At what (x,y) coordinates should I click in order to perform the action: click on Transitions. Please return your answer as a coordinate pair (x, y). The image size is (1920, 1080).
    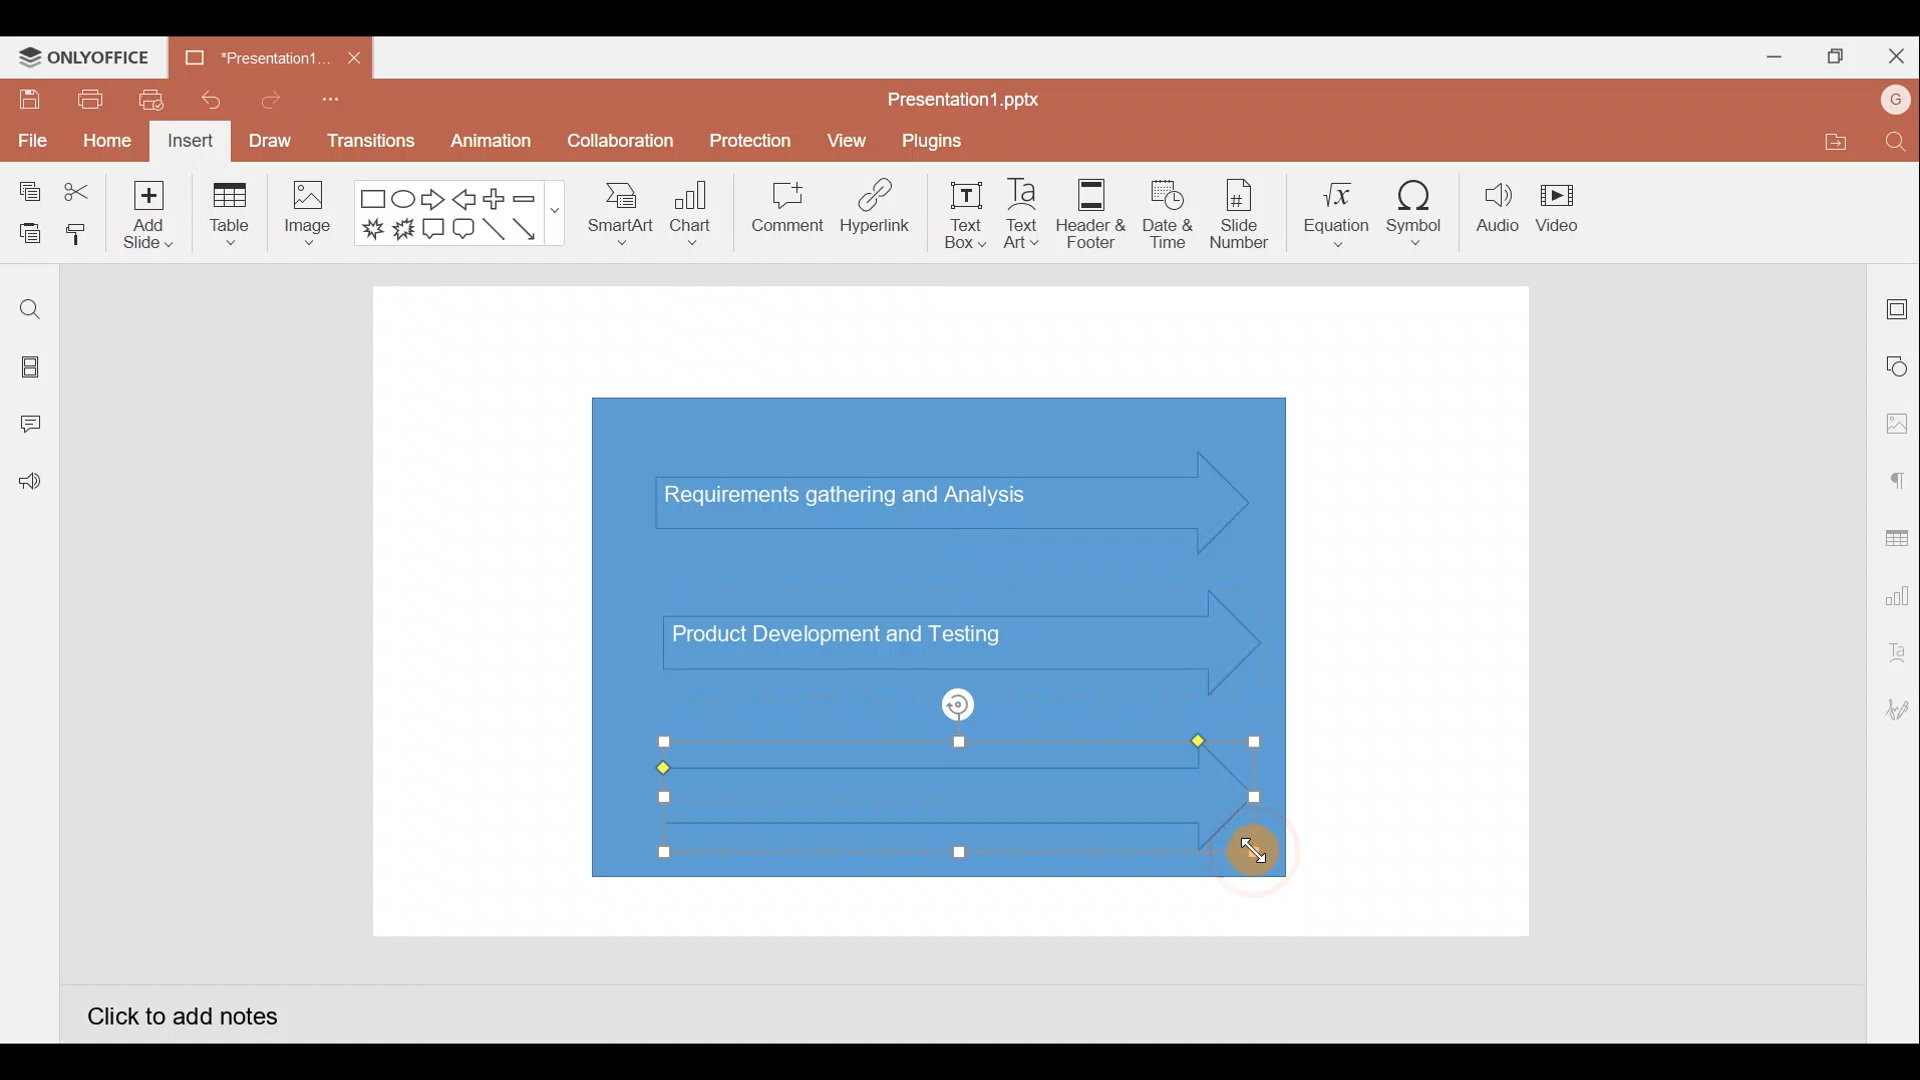
    Looking at the image, I should click on (372, 146).